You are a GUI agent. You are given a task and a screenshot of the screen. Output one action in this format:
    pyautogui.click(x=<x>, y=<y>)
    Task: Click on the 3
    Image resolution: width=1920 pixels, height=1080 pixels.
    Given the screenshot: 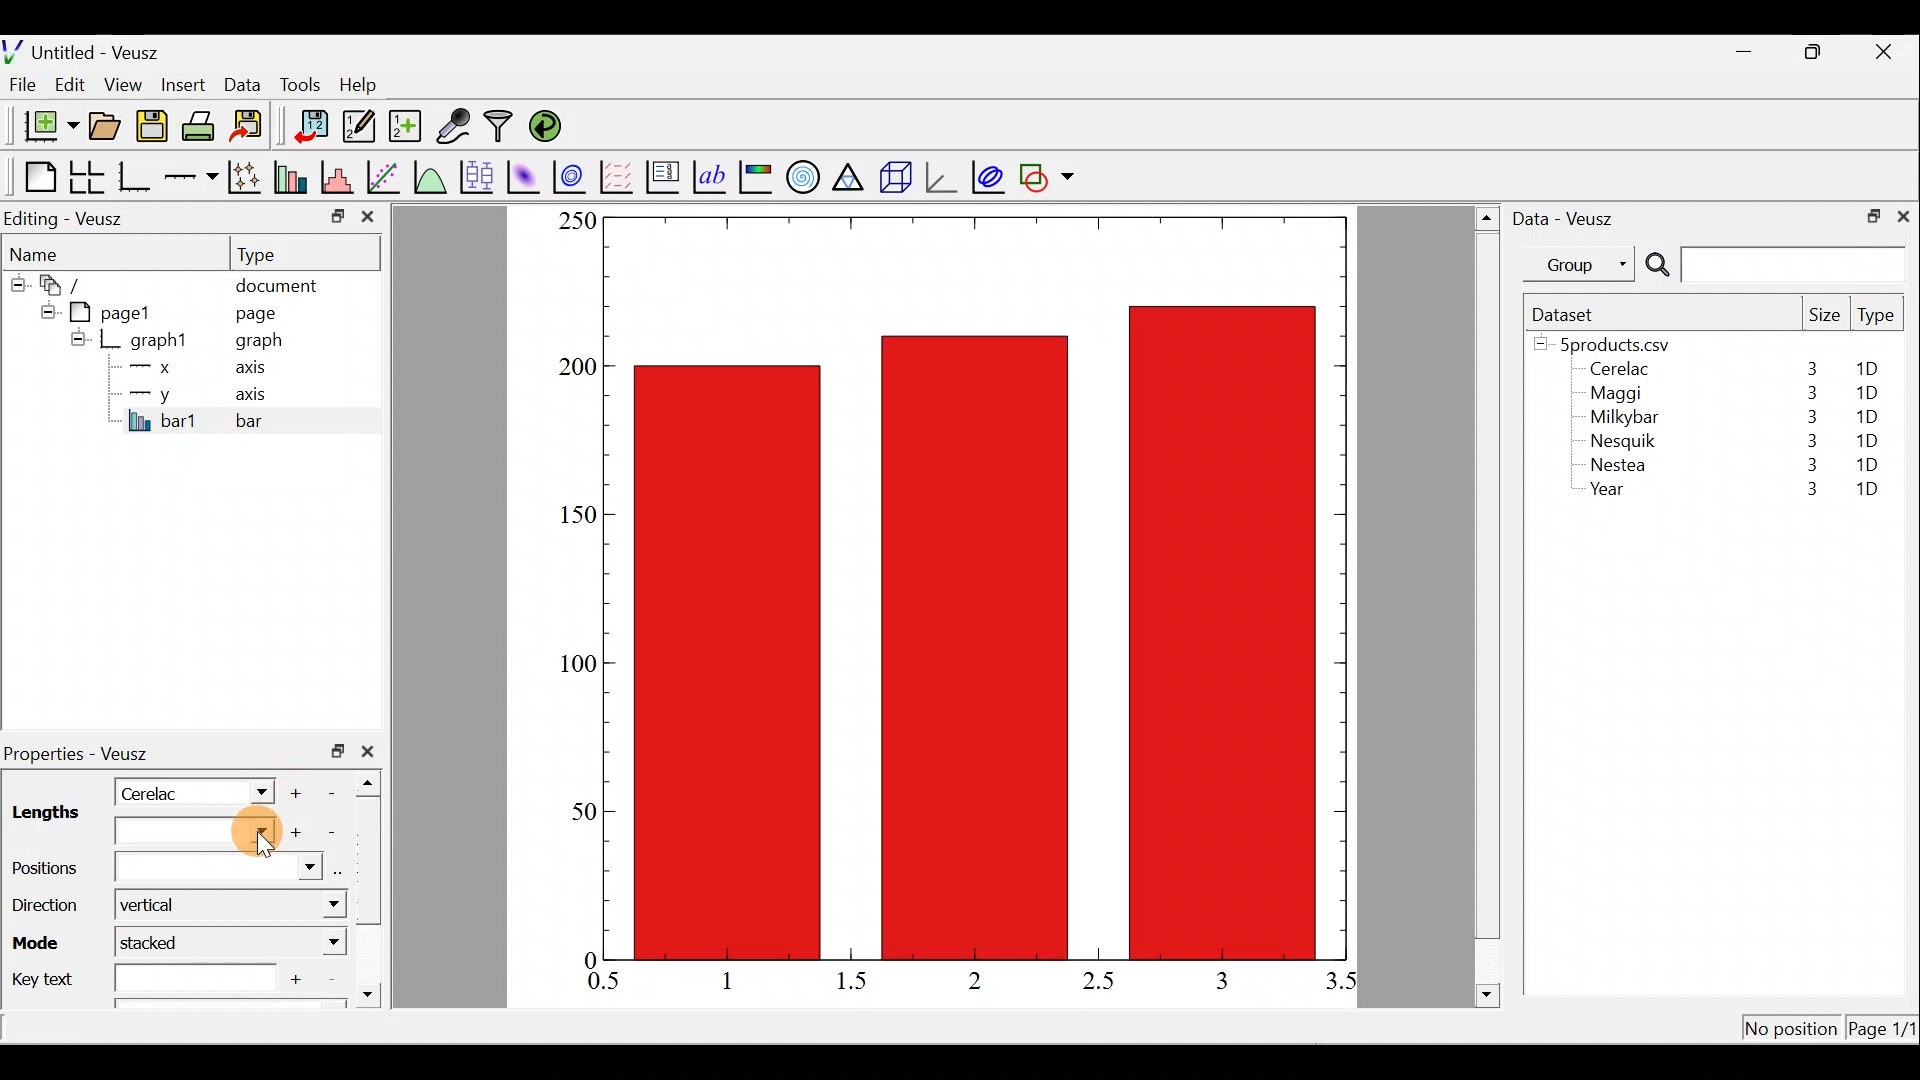 What is the action you would take?
    pyautogui.click(x=1810, y=368)
    